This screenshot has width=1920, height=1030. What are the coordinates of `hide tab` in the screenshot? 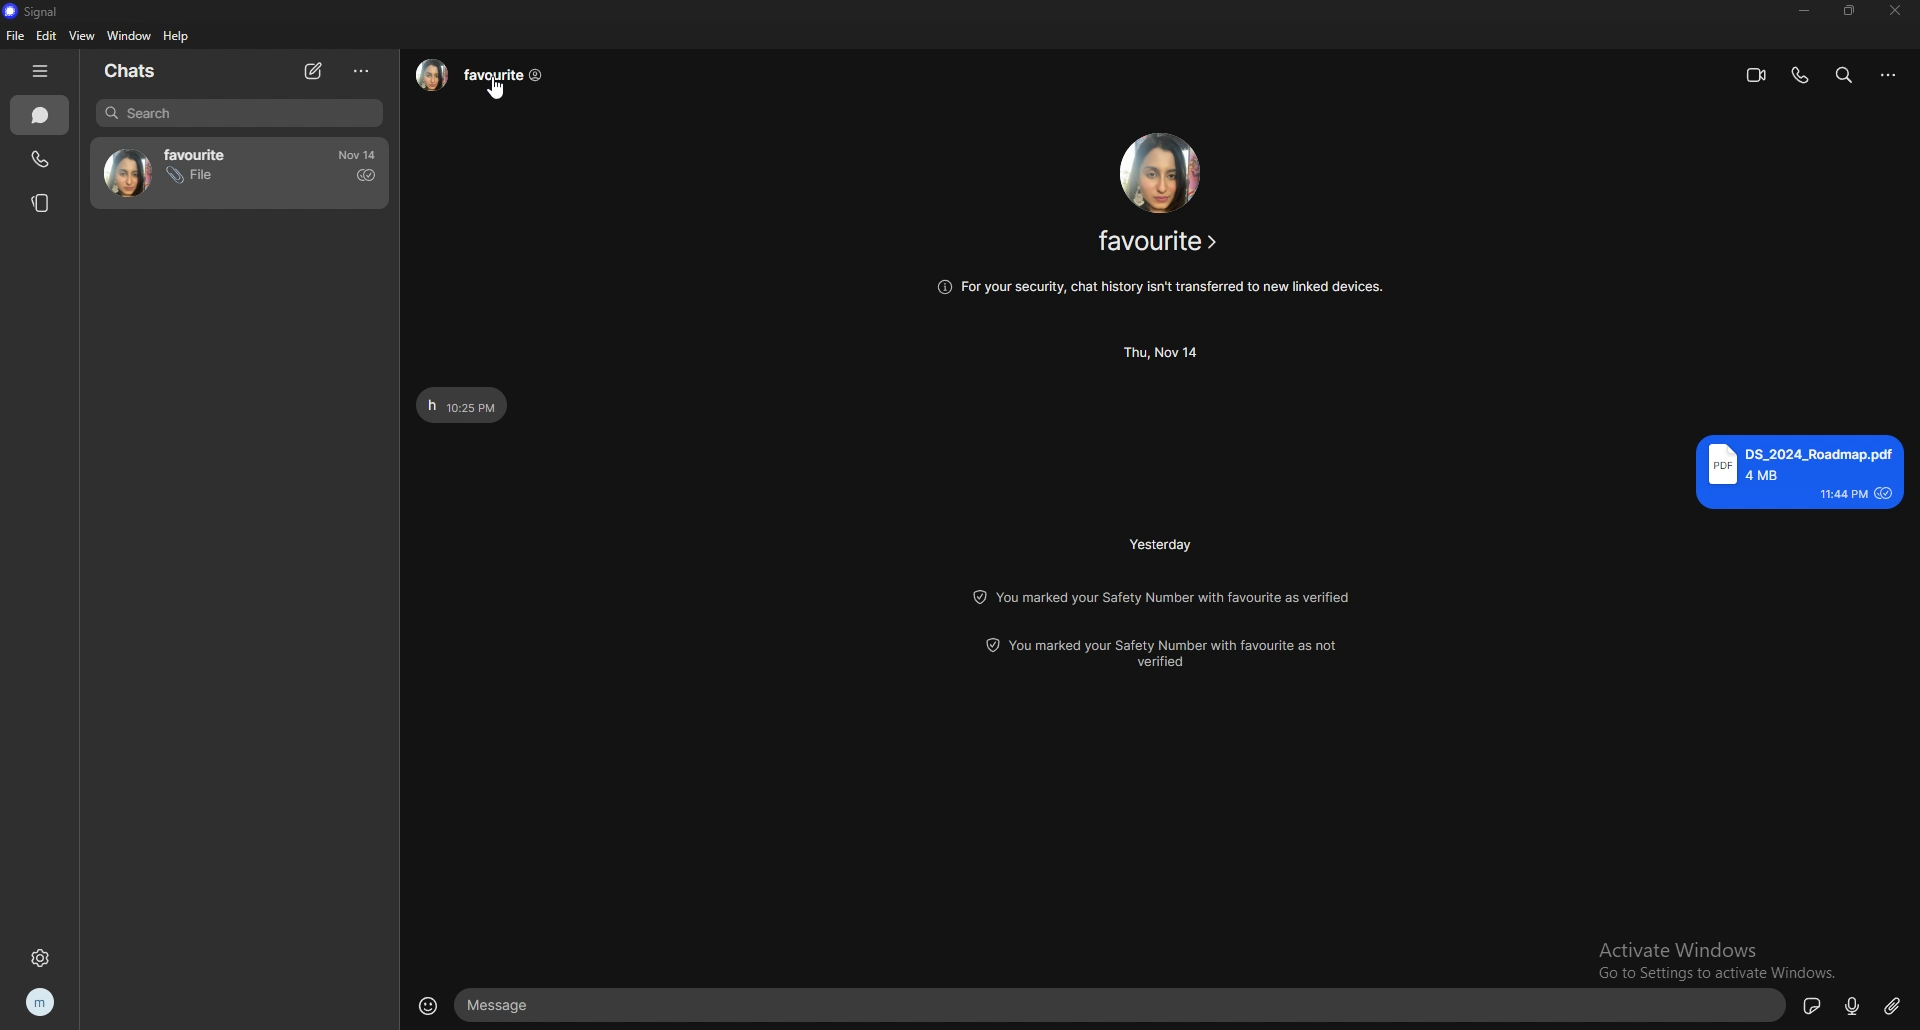 It's located at (39, 71).